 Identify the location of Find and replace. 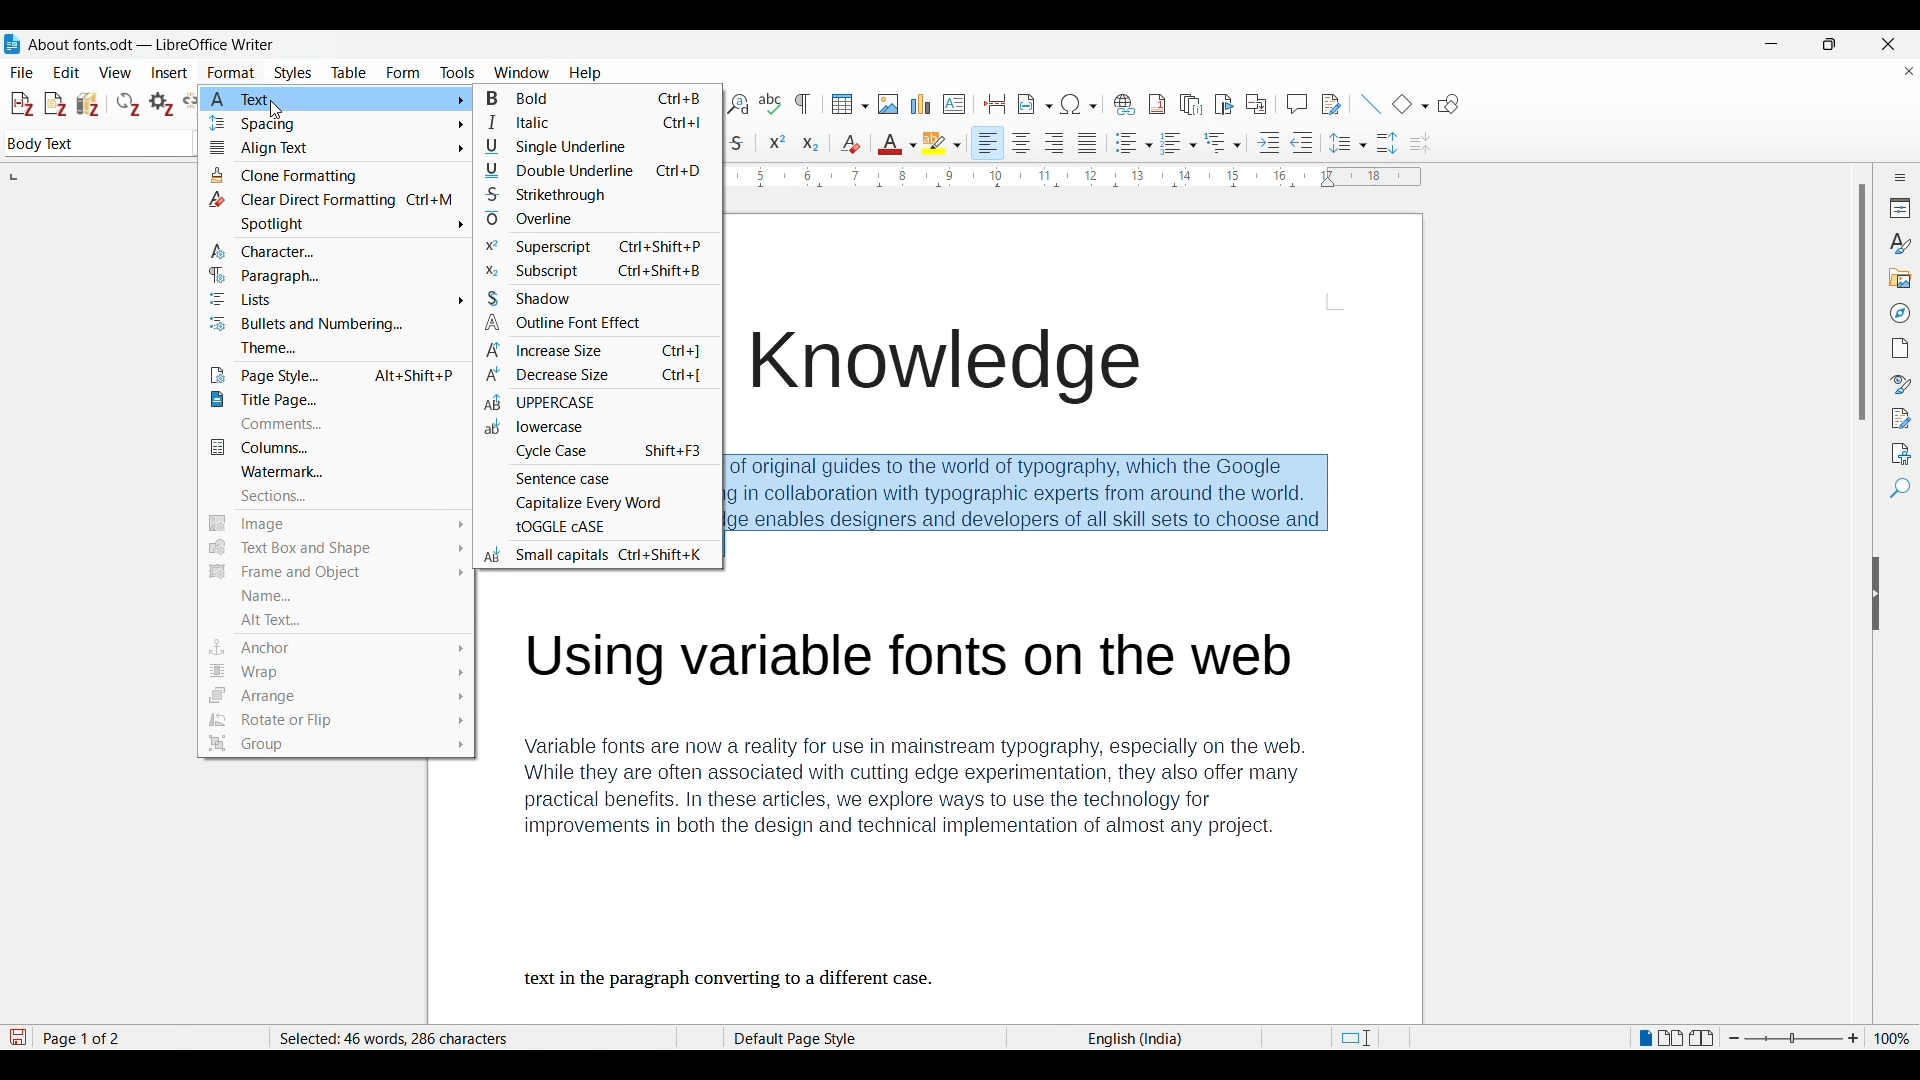
(737, 104).